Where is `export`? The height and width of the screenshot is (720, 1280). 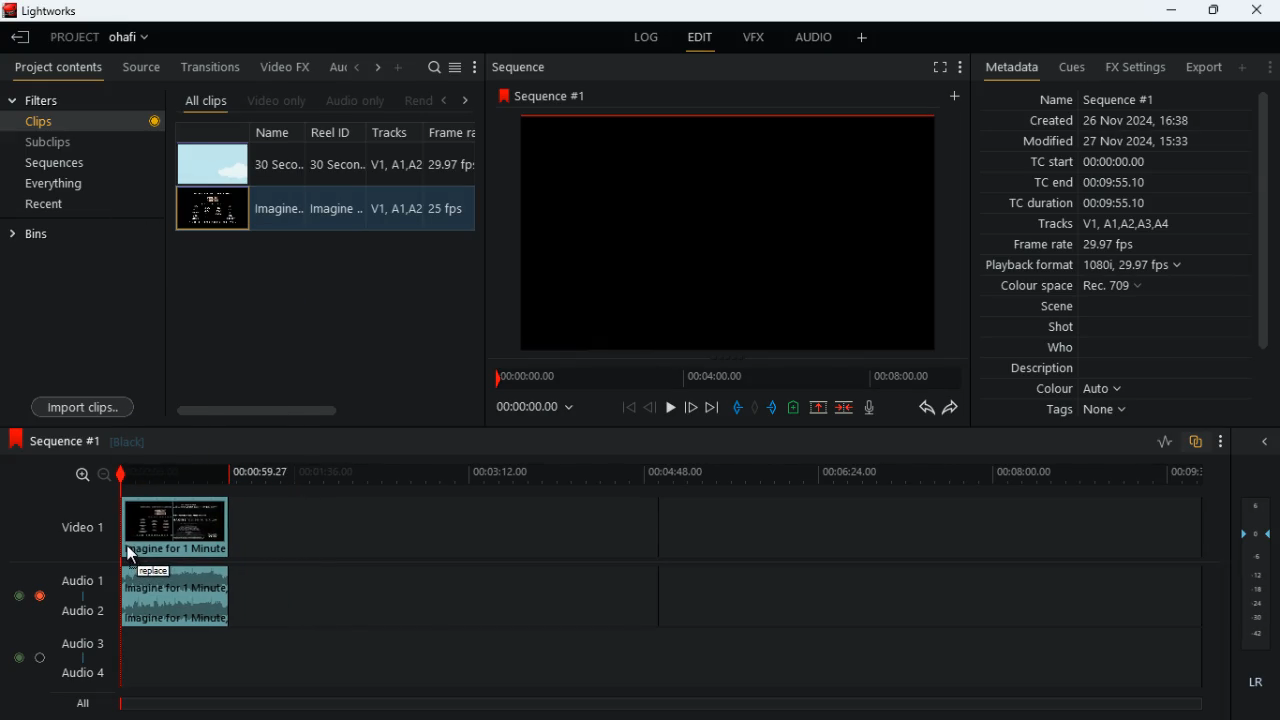 export is located at coordinates (1200, 67).